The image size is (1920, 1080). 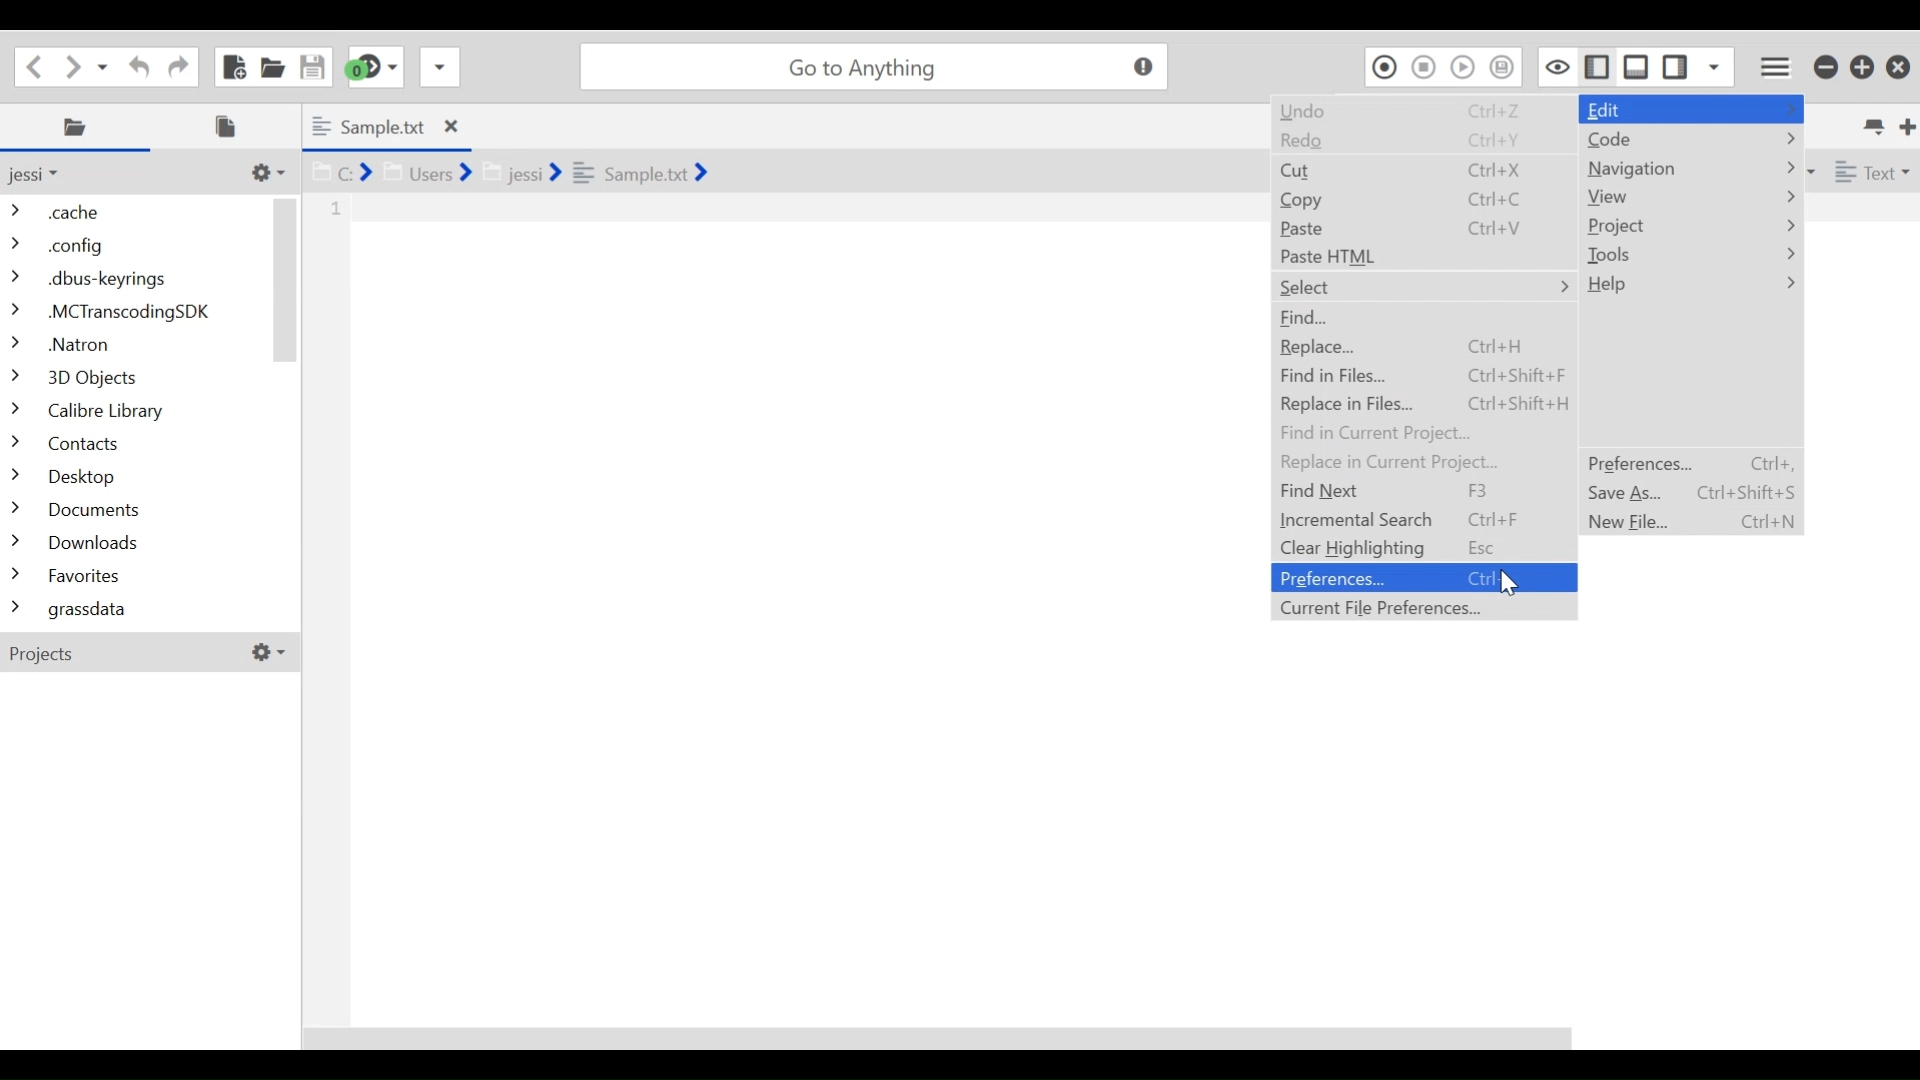 What do you see at coordinates (1421, 256) in the screenshot?
I see `Paste HTML` at bounding box center [1421, 256].